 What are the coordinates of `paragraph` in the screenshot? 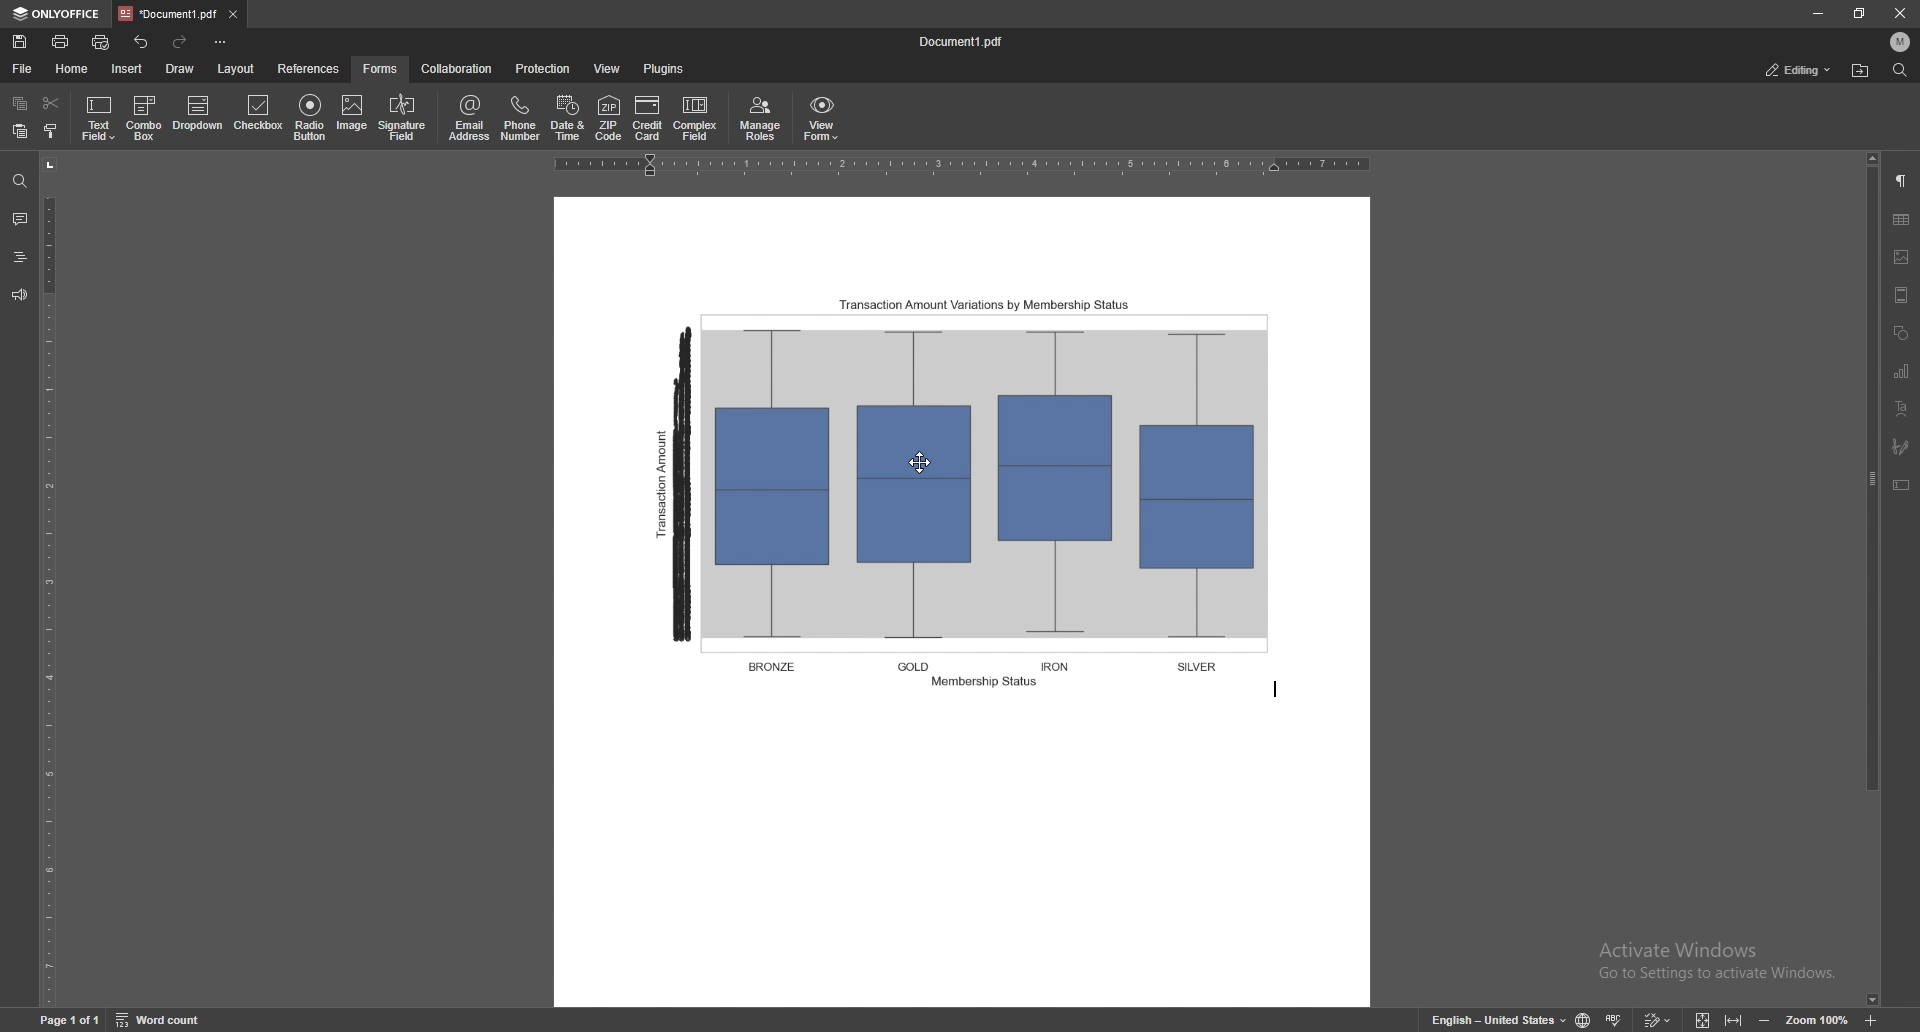 It's located at (1901, 181).